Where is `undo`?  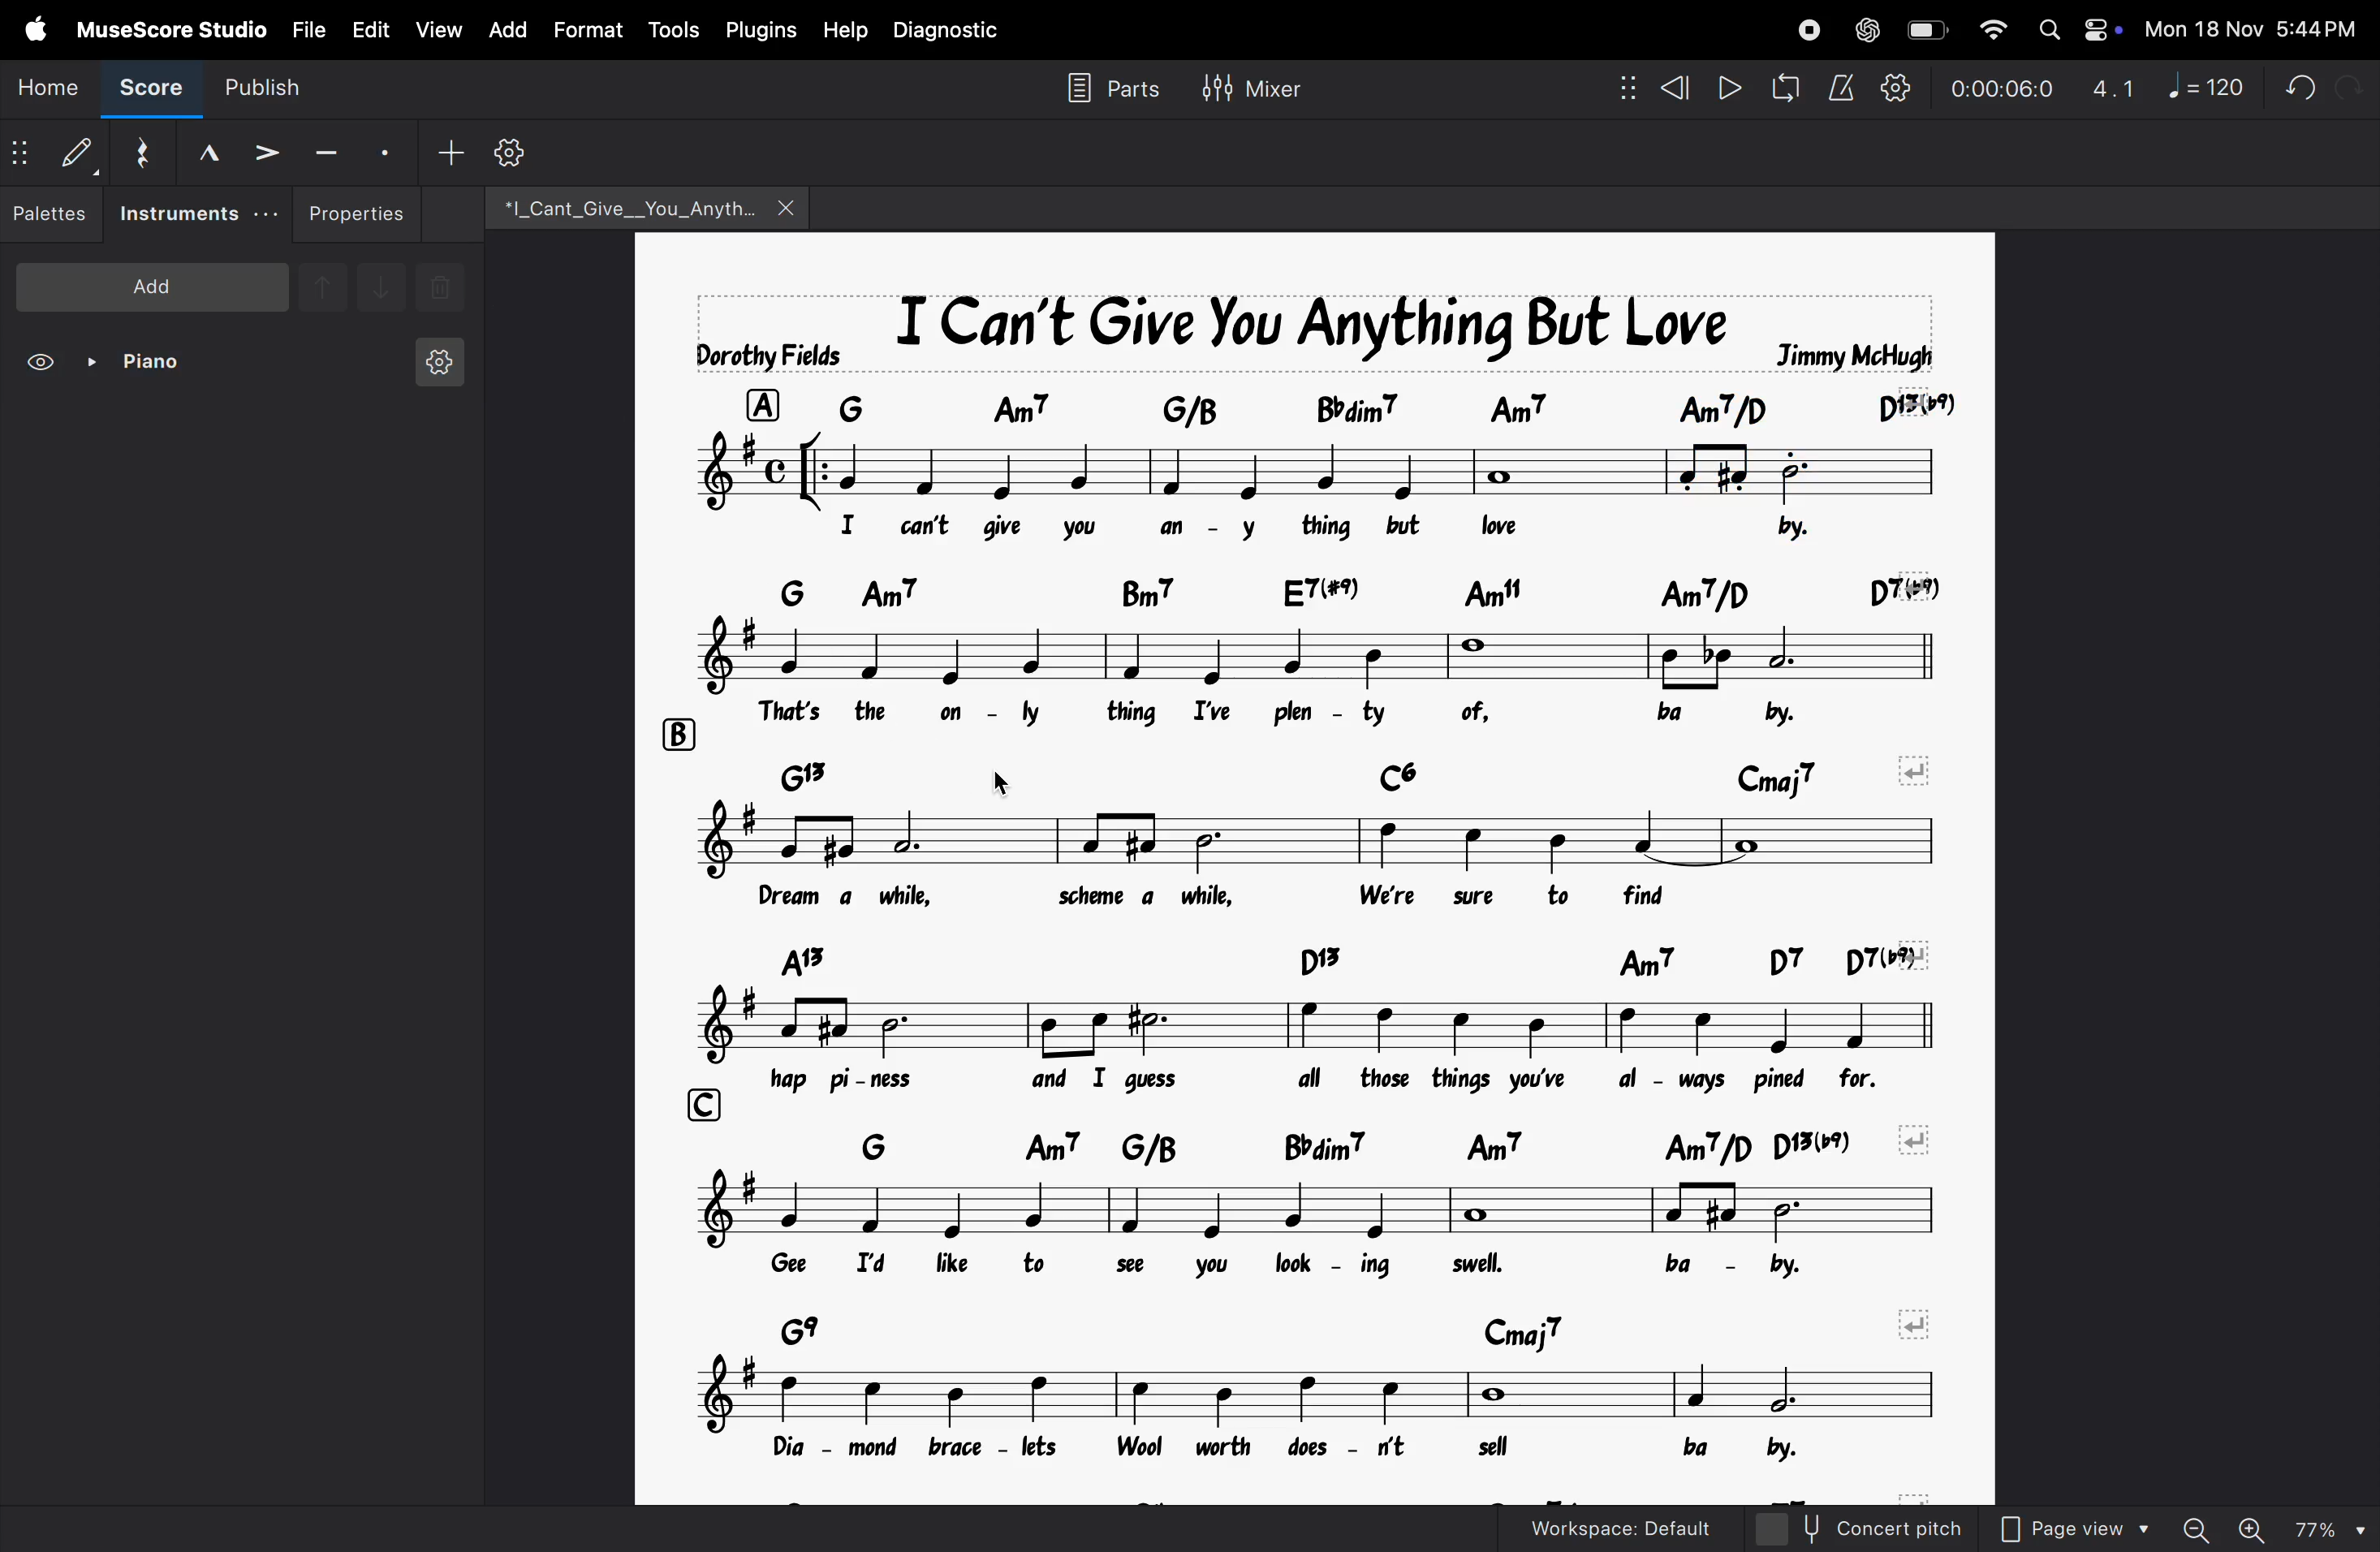
undo is located at coordinates (2293, 84).